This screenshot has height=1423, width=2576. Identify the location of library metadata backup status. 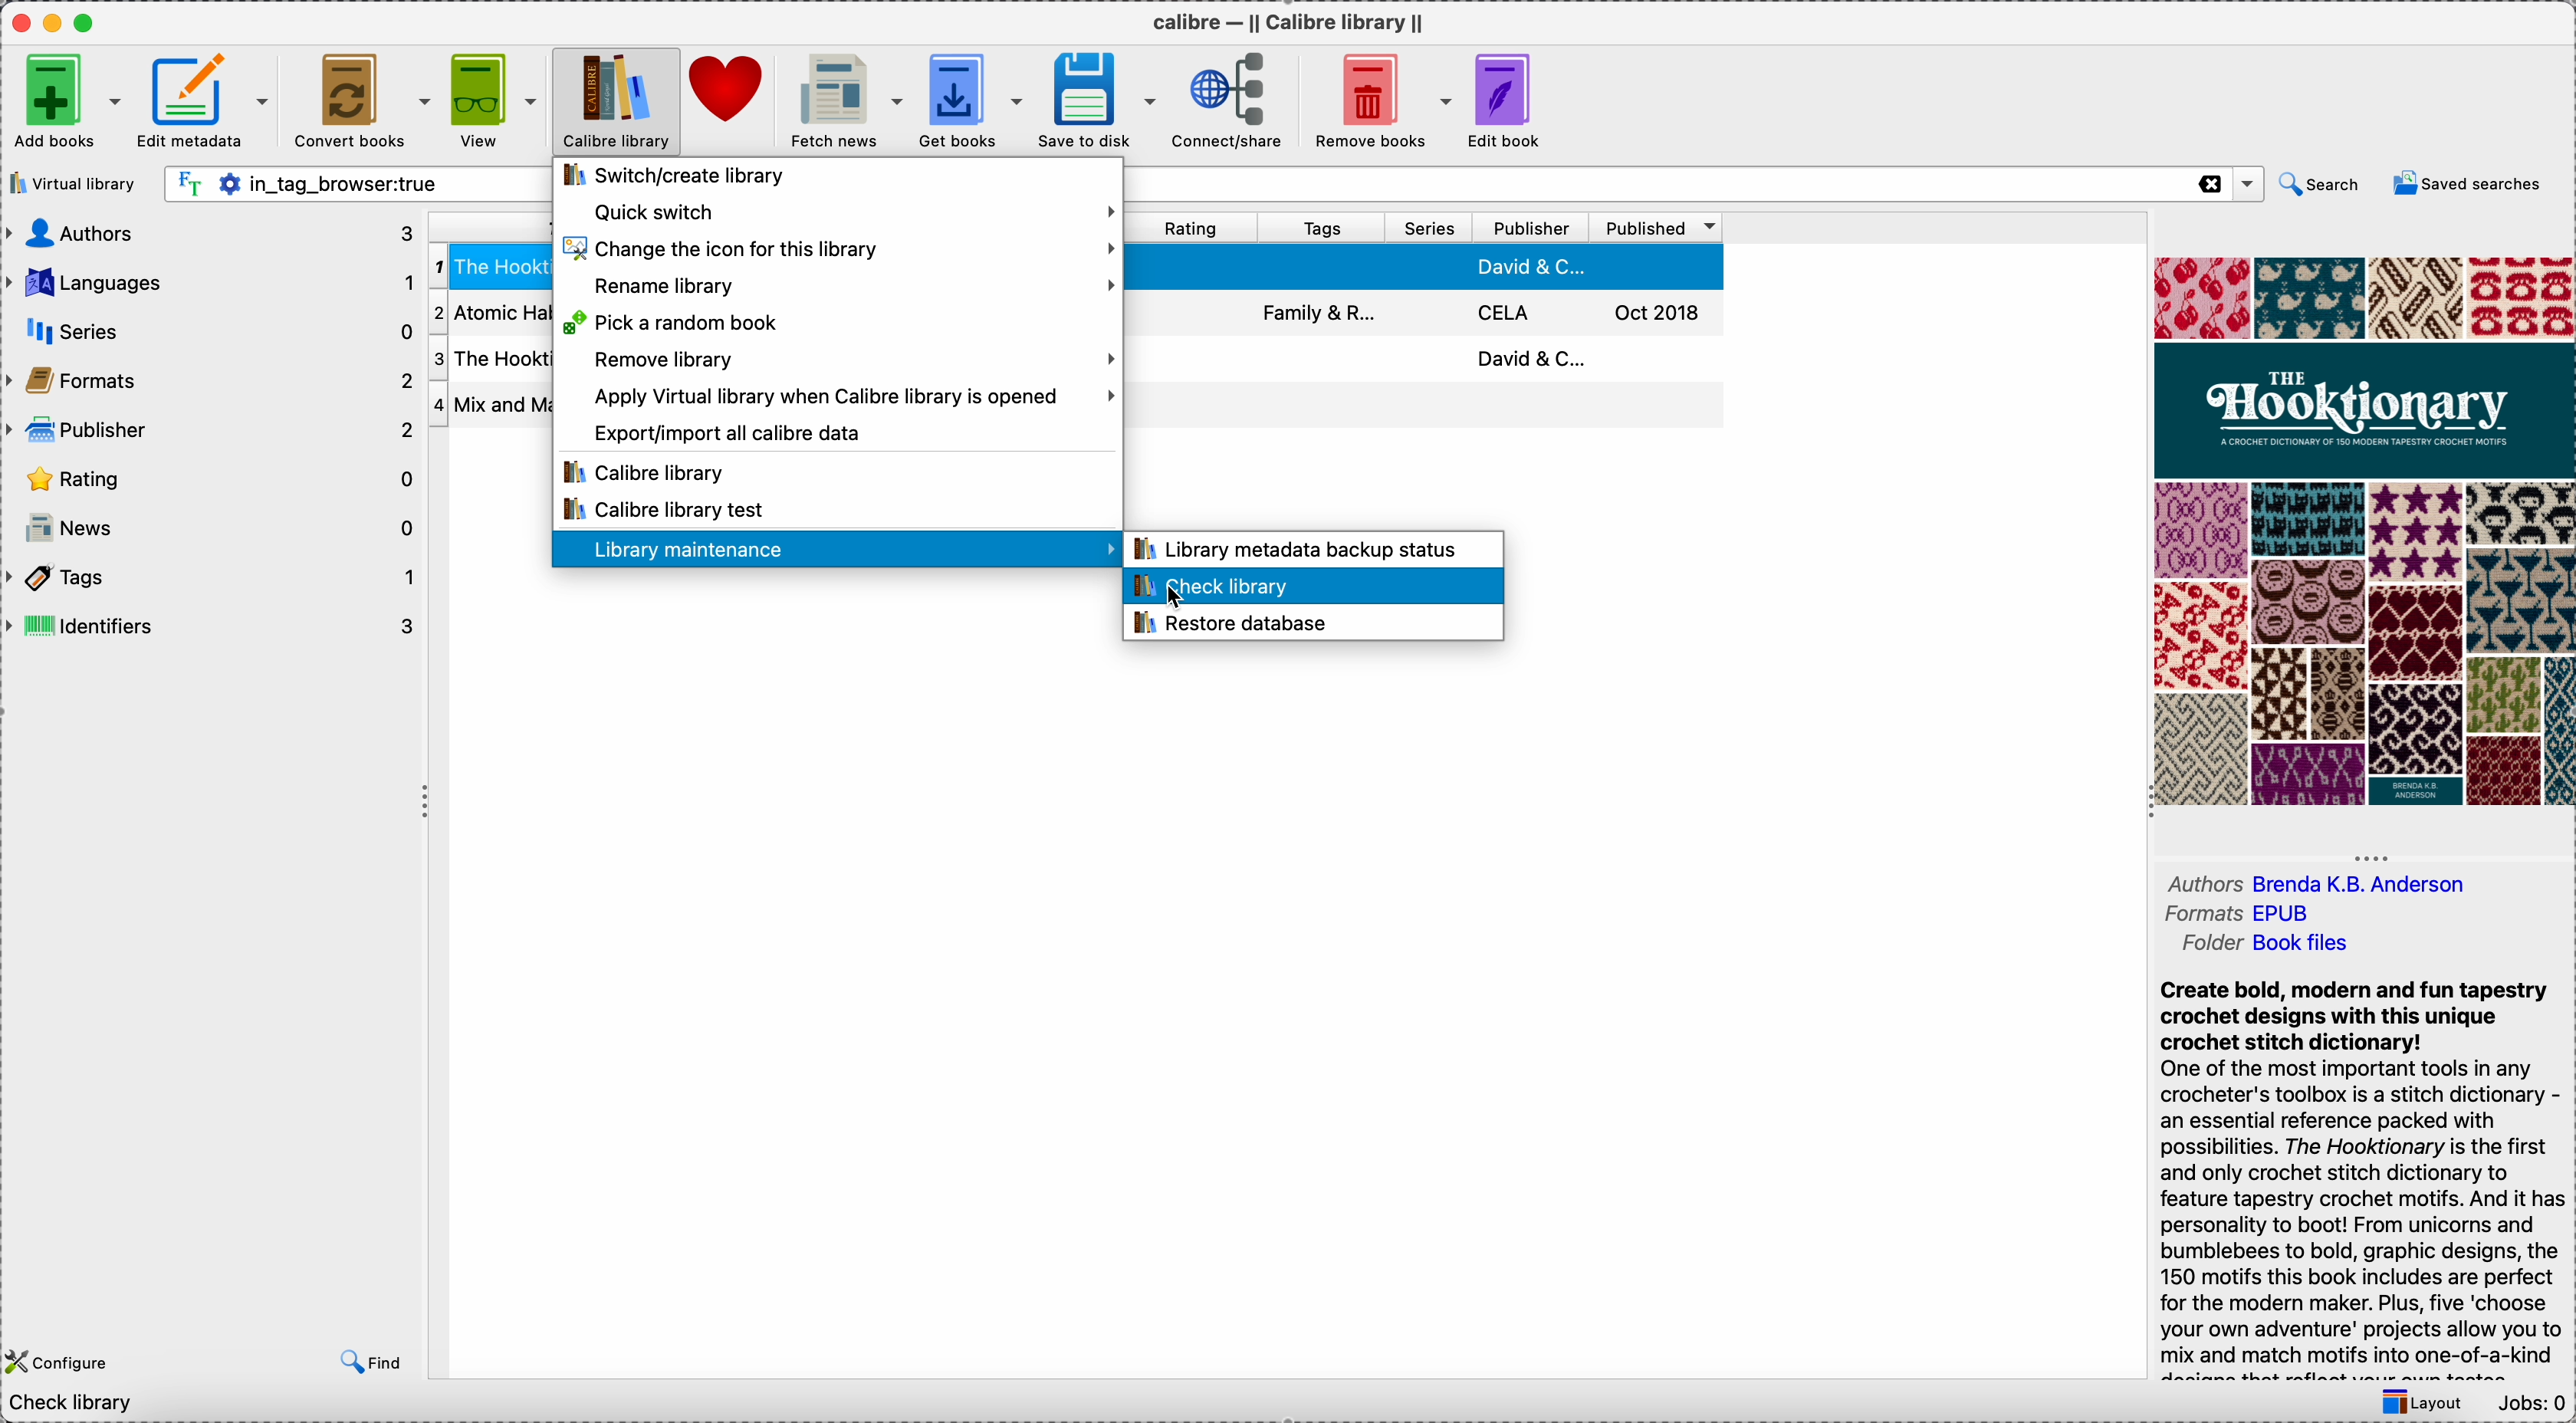
(1306, 548).